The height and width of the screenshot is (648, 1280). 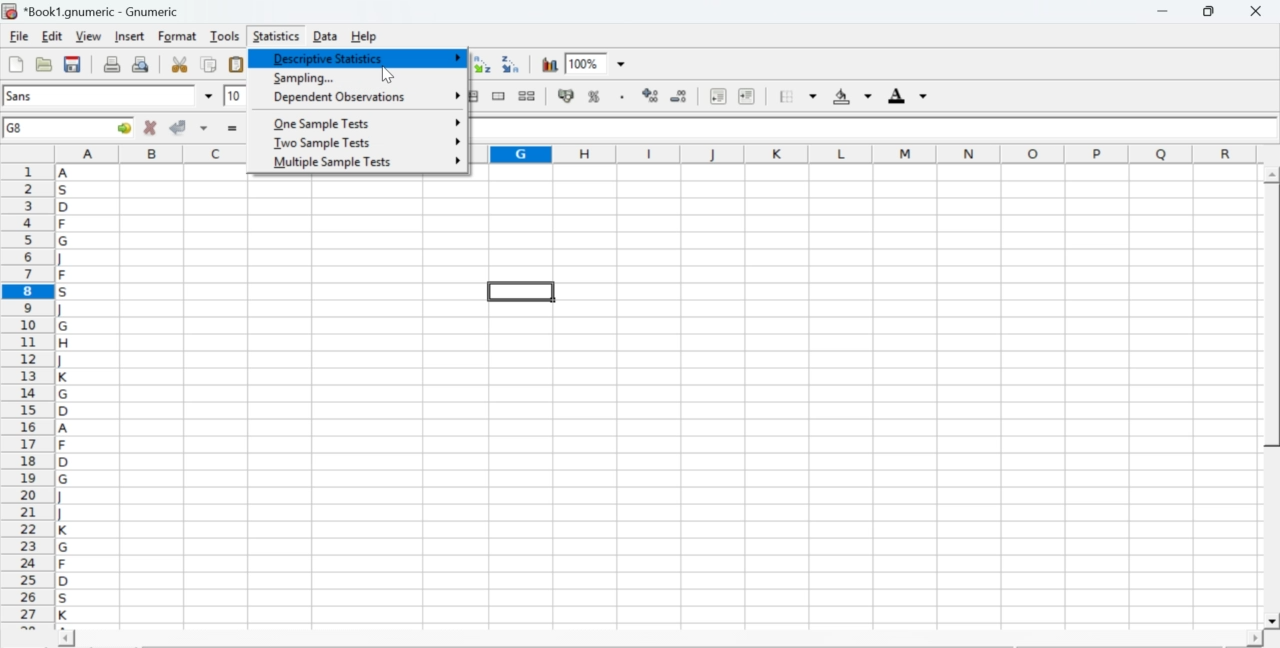 What do you see at coordinates (499, 96) in the screenshot?
I see `merge a range of cells` at bounding box center [499, 96].